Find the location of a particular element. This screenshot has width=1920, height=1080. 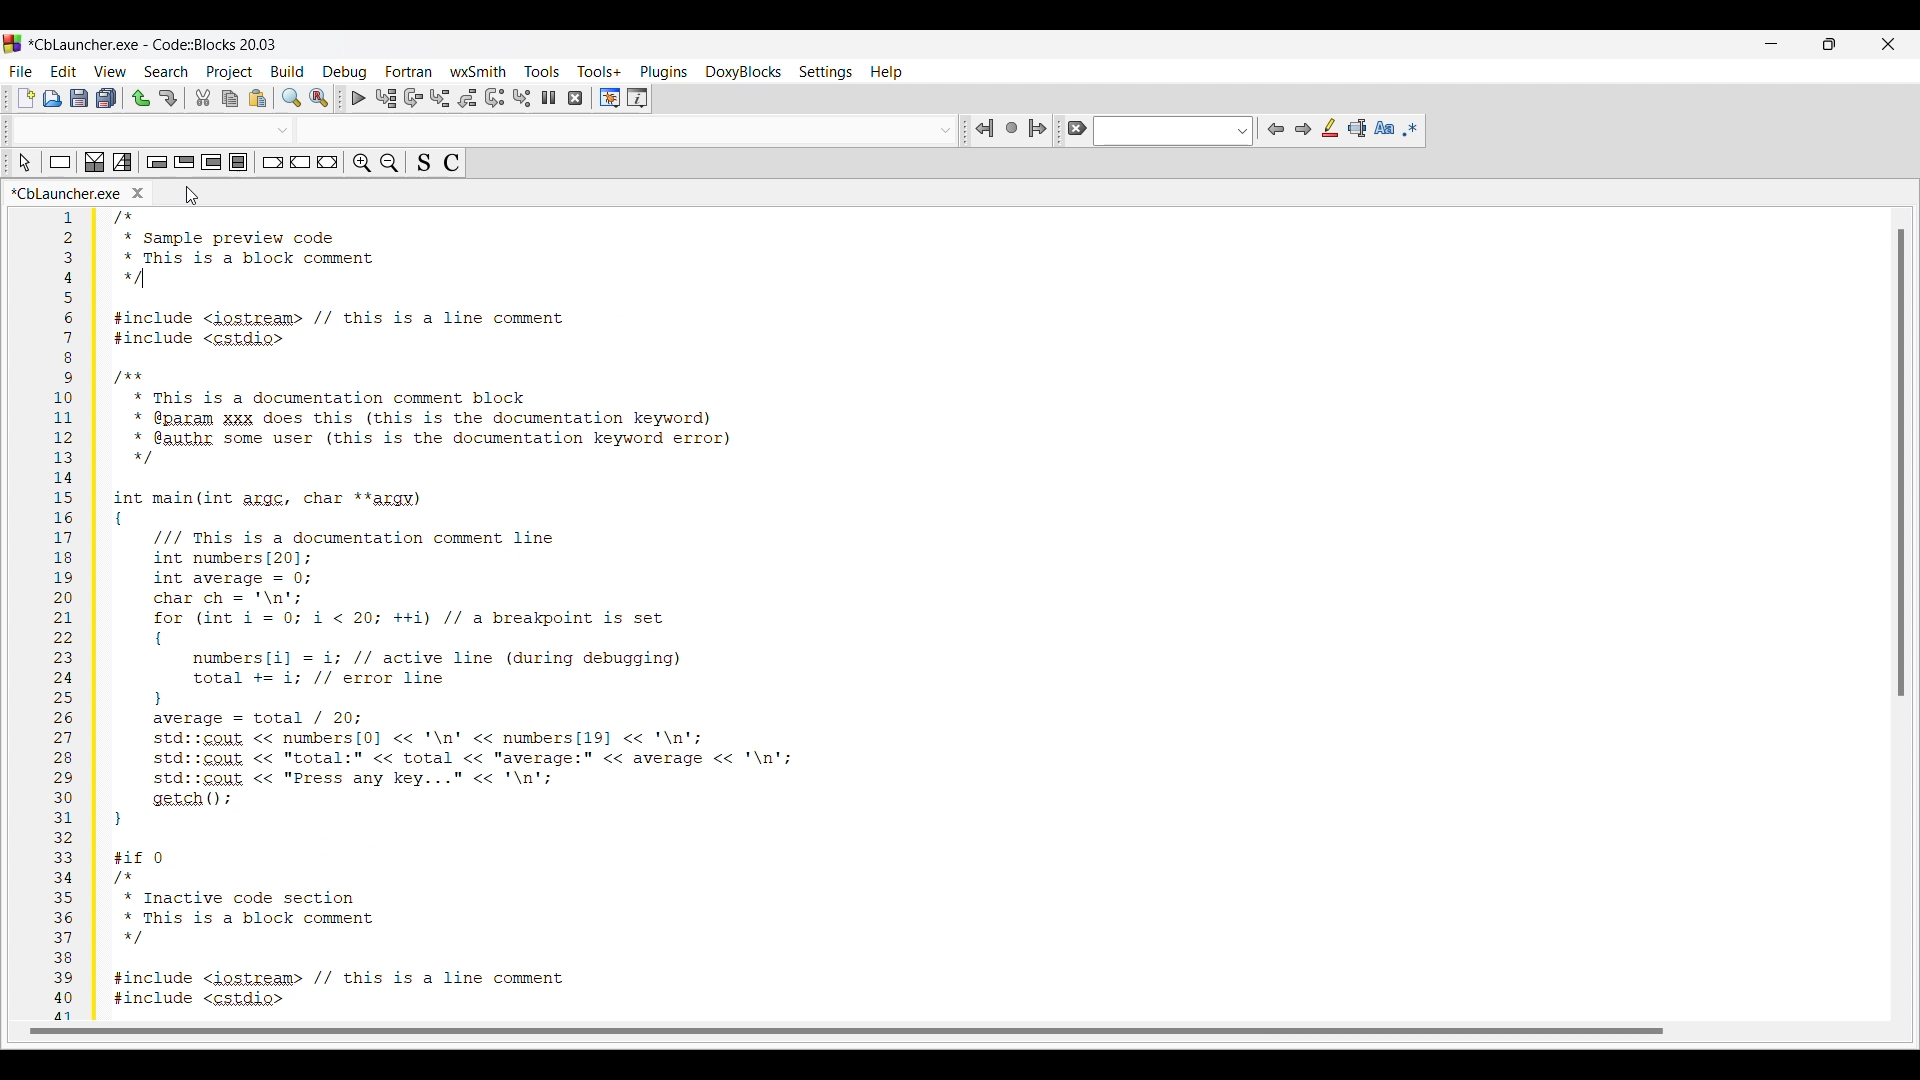

Toggle source is located at coordinates (423, 163).